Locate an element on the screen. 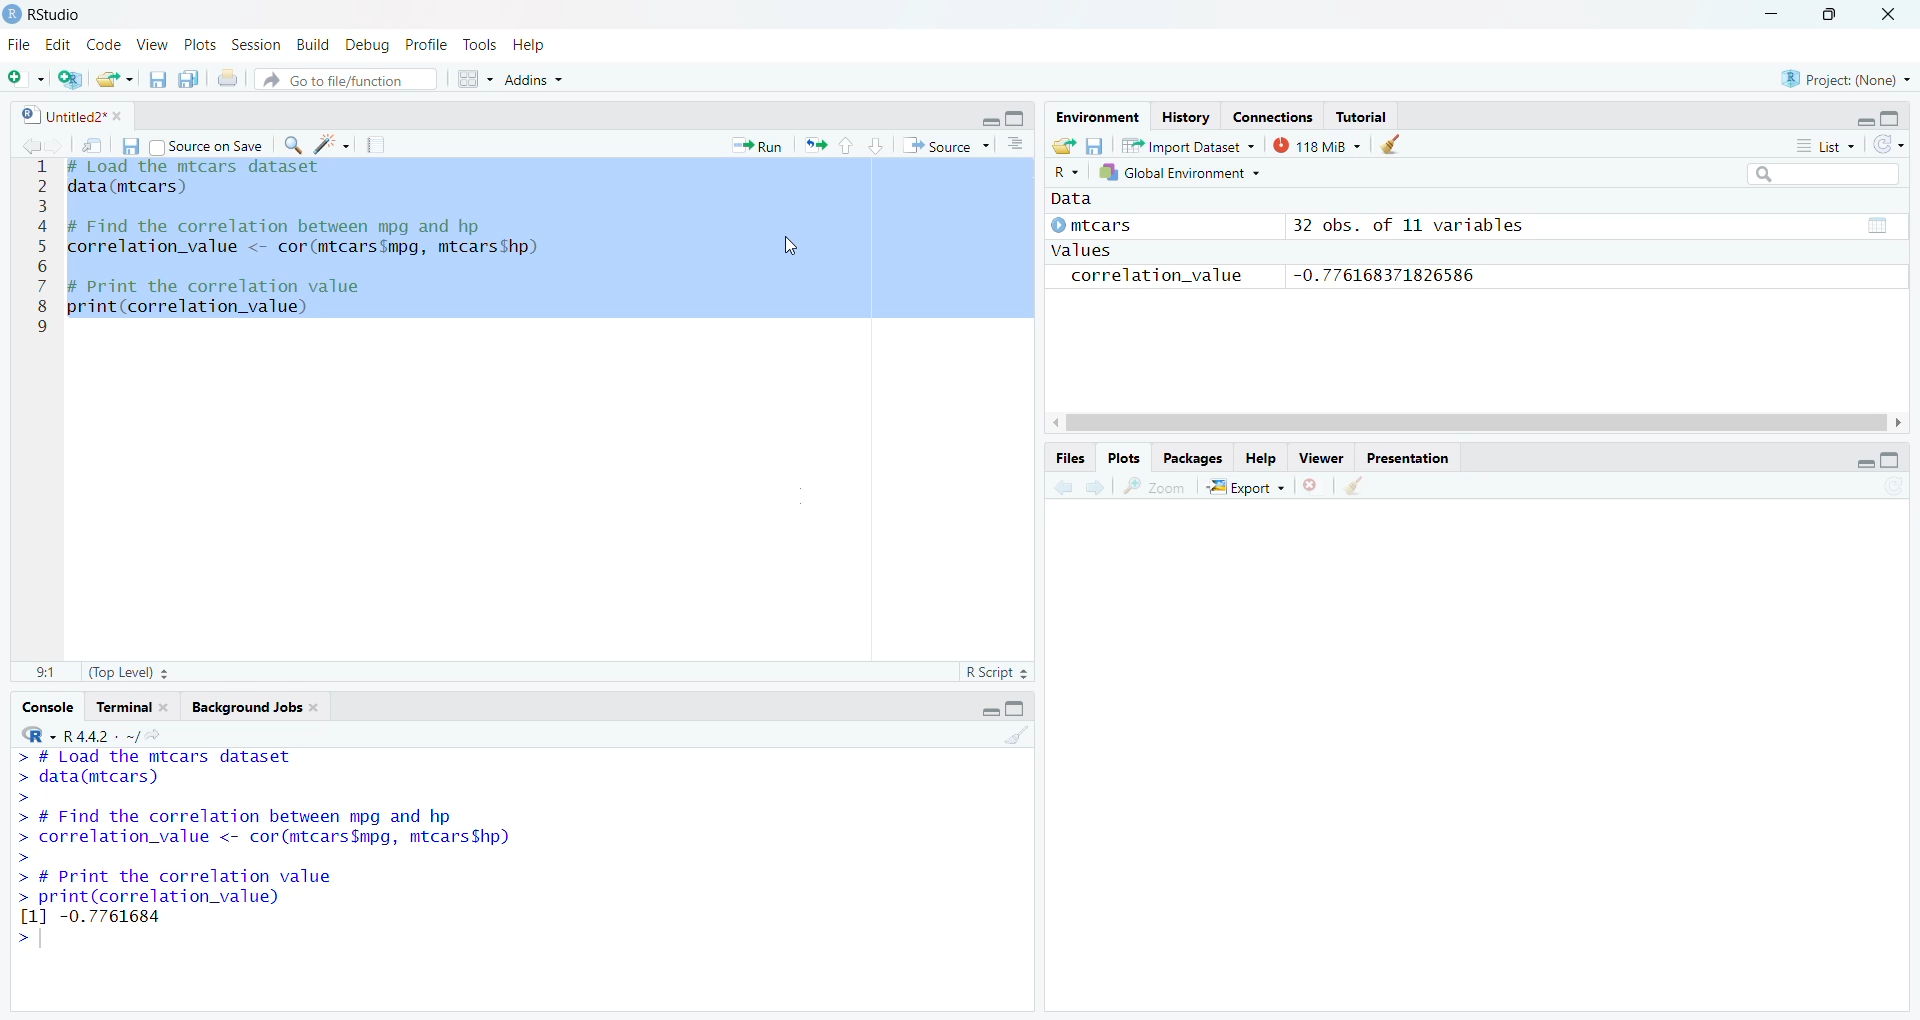 The image size is (1920, 1020). Plots is located at coordinates (1124, 457).